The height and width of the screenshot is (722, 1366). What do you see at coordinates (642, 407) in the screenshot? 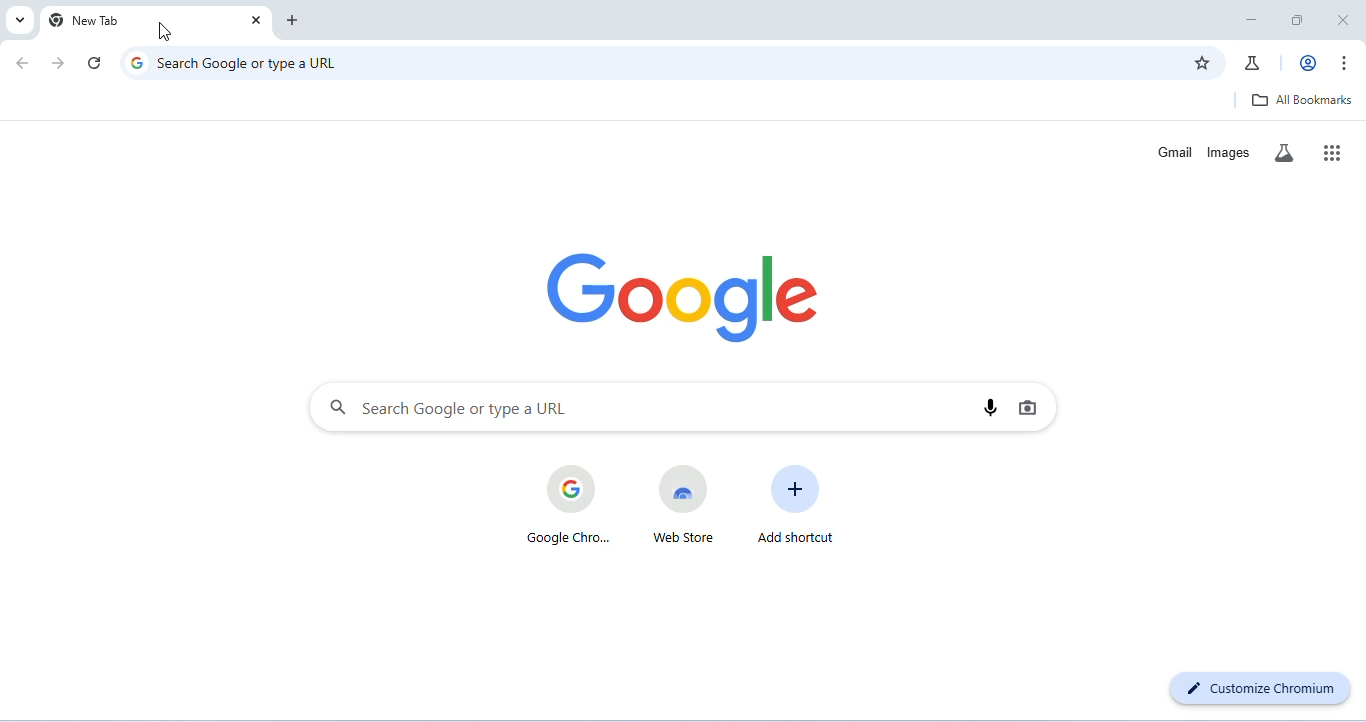
I see `search google or type a URL` at bounding box center [642, 407].